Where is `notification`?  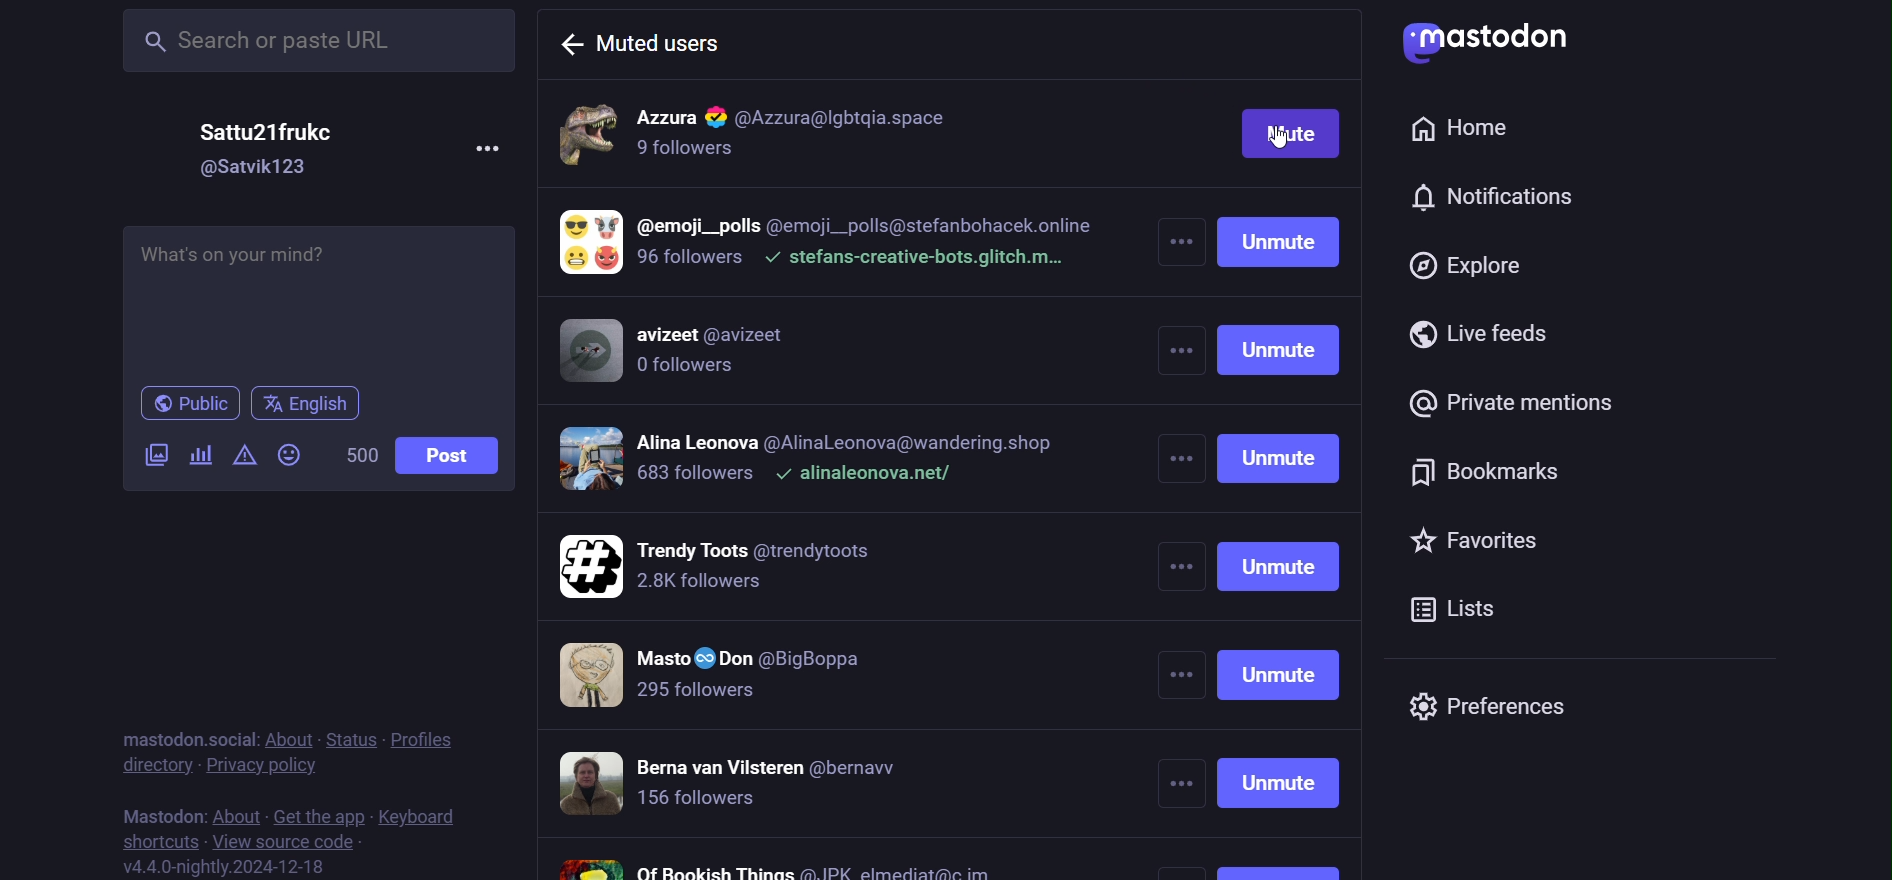 notification is located at coordinates (1492, 201).